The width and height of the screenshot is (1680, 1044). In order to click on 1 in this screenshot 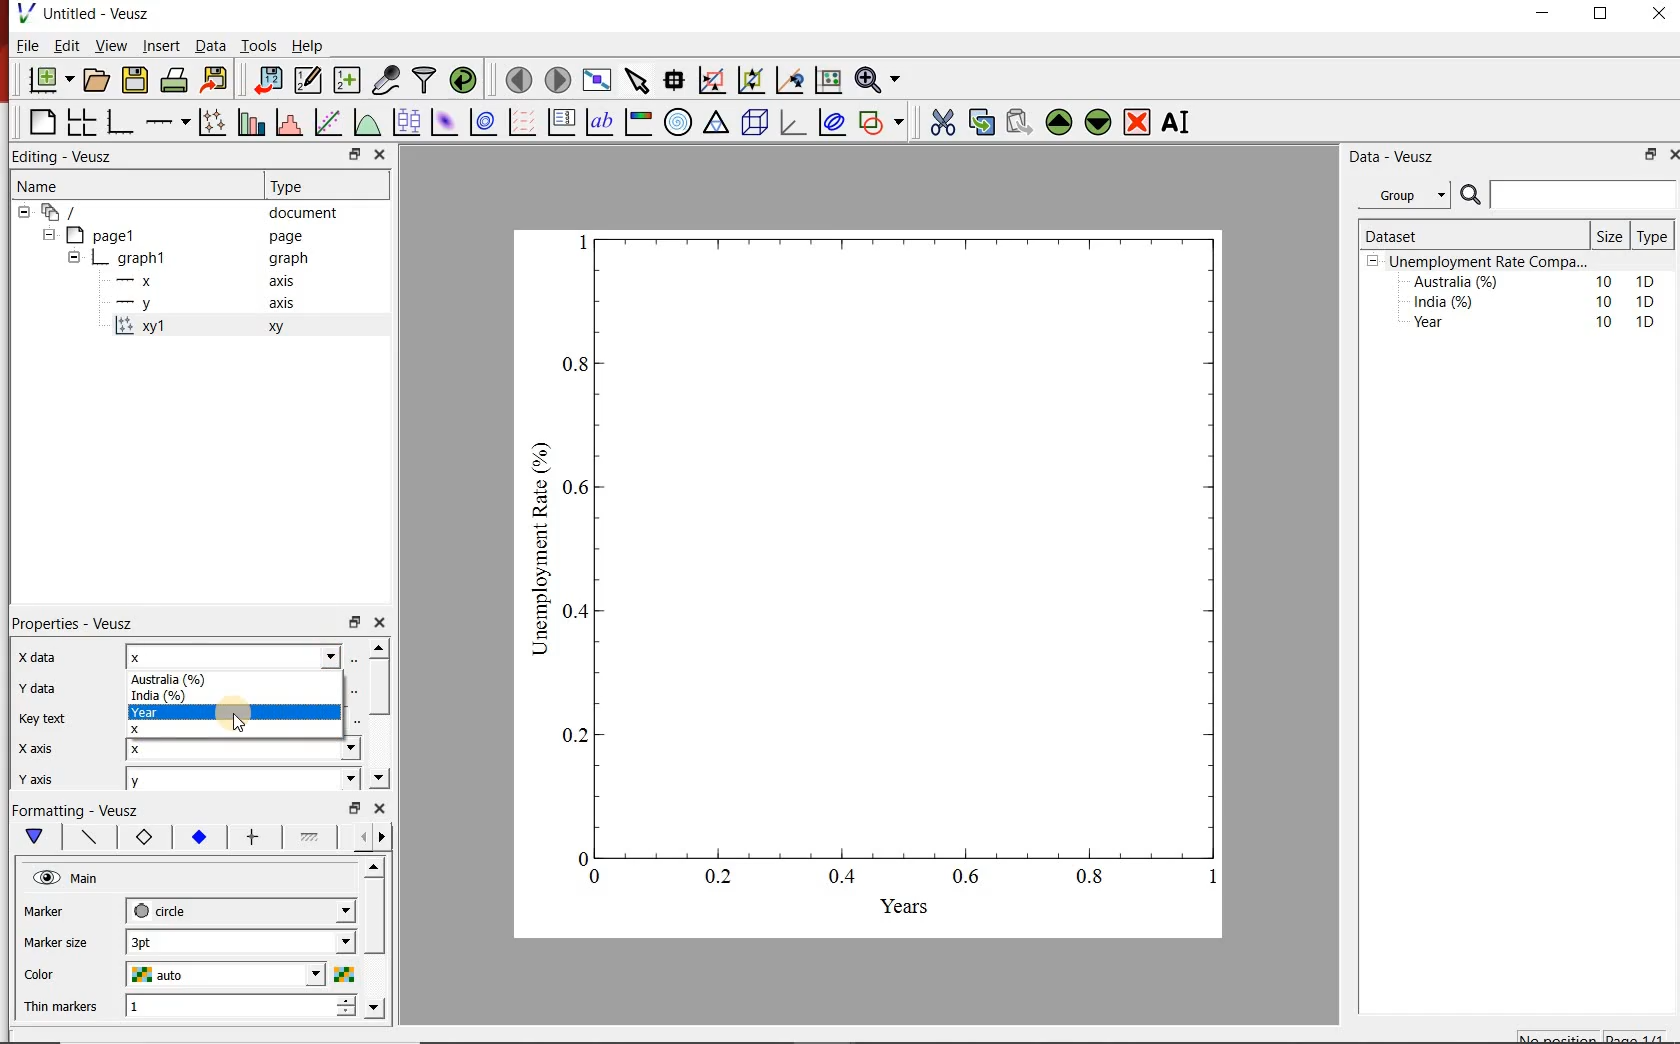, I will do `click(224, 1007)`.